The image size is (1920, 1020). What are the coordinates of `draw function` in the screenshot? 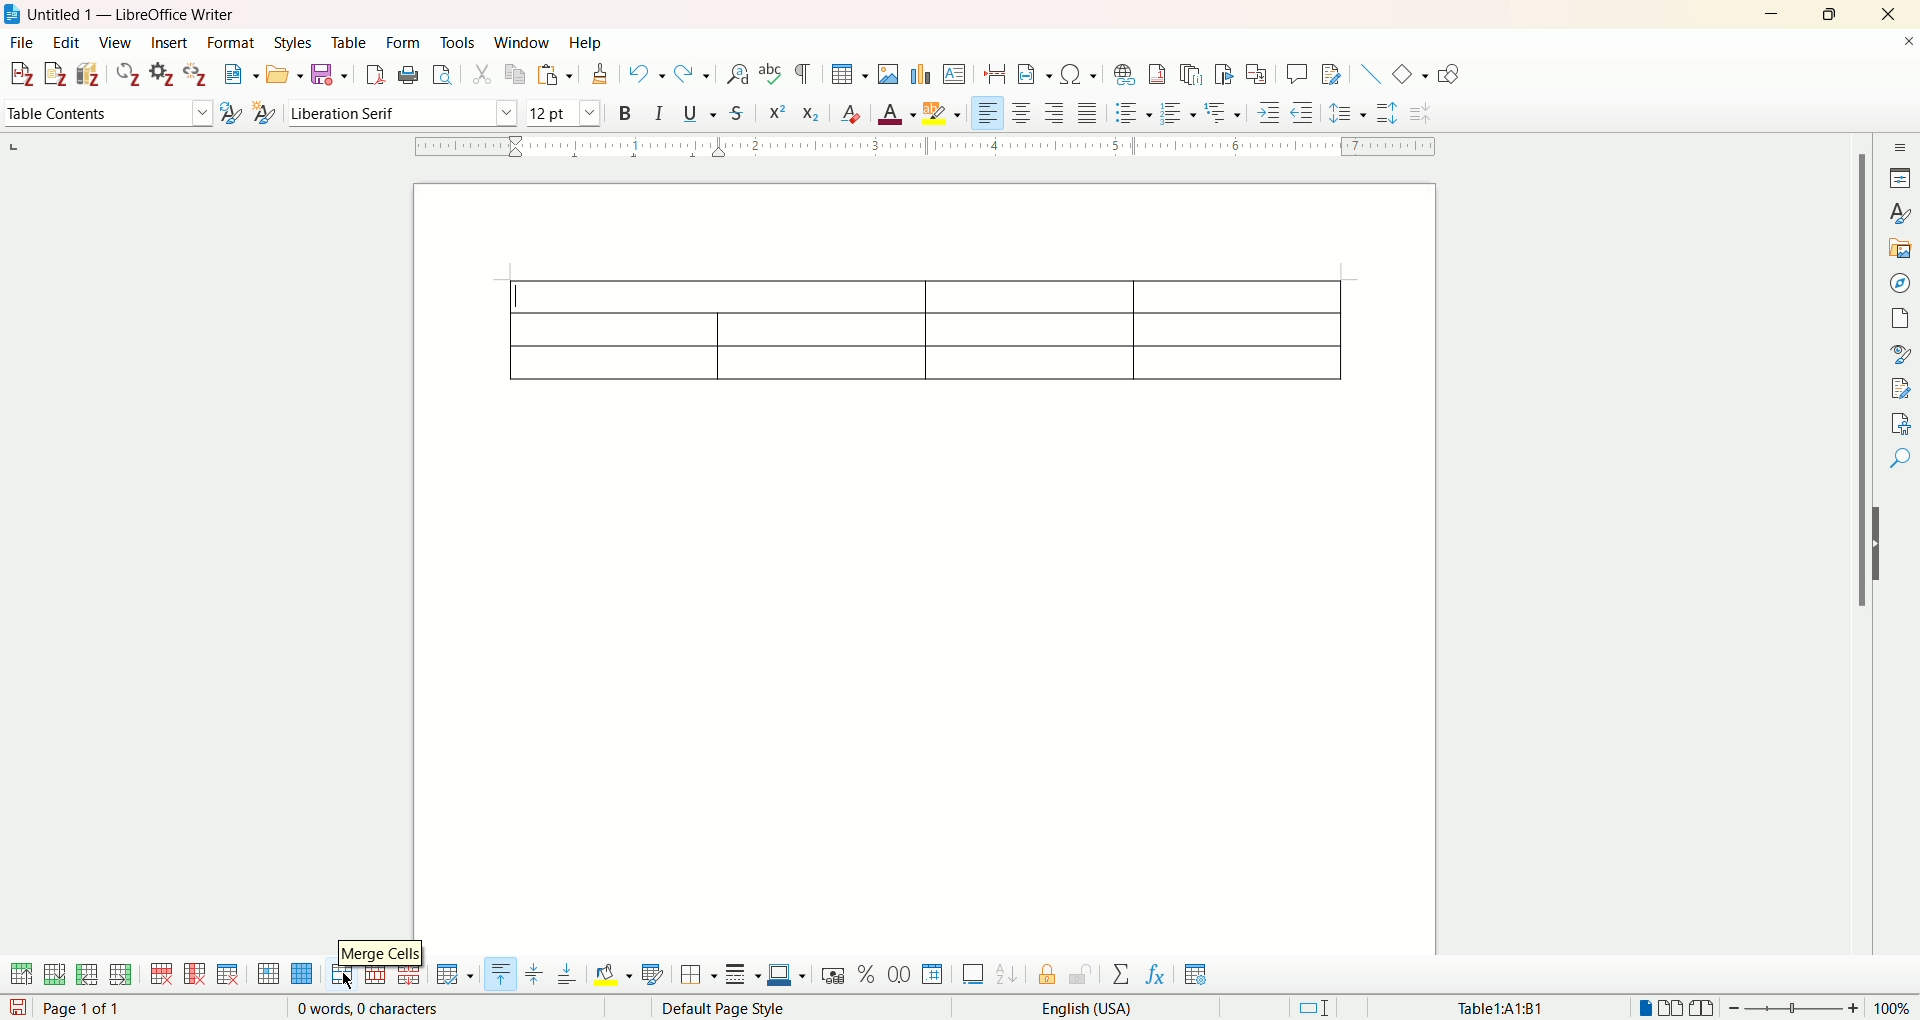 It's located at (1450, 76).